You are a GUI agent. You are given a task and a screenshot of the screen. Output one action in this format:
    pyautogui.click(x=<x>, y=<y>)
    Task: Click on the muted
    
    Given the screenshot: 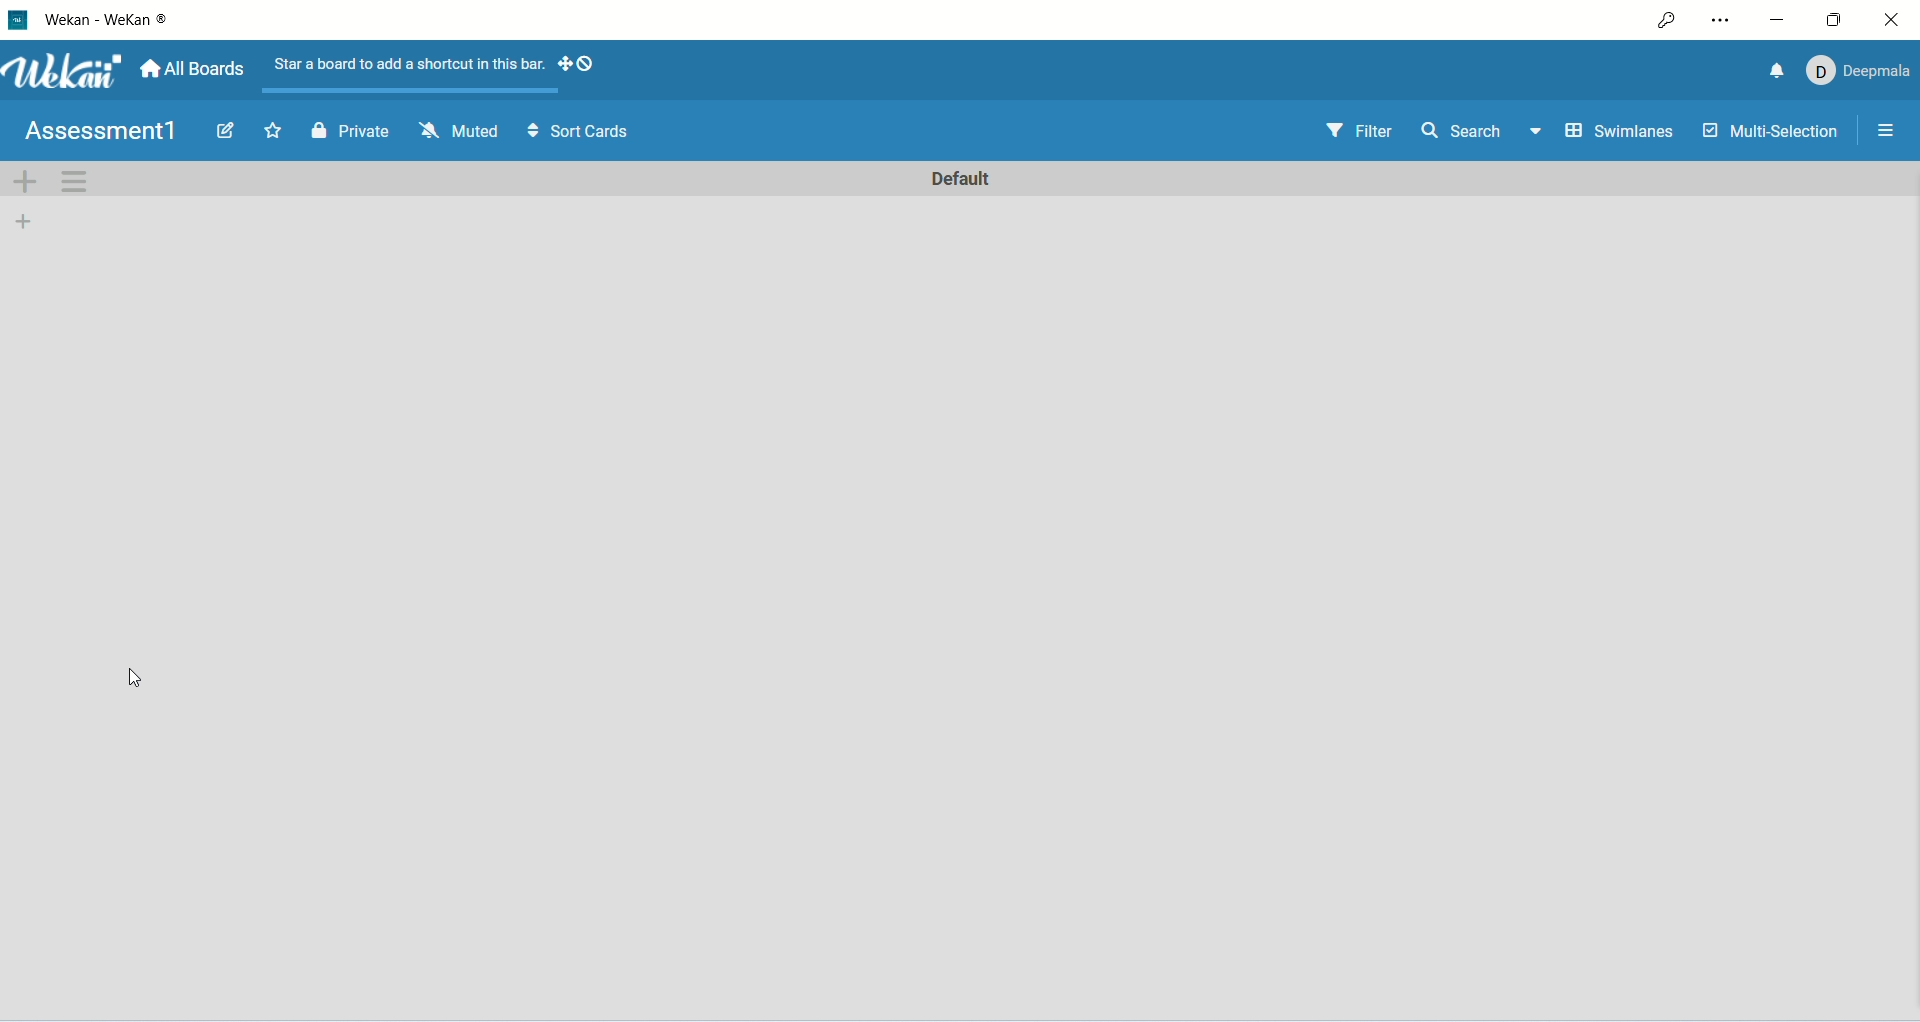 What is the action you would take?
    pyautogui.click(x=454, y=131)
    